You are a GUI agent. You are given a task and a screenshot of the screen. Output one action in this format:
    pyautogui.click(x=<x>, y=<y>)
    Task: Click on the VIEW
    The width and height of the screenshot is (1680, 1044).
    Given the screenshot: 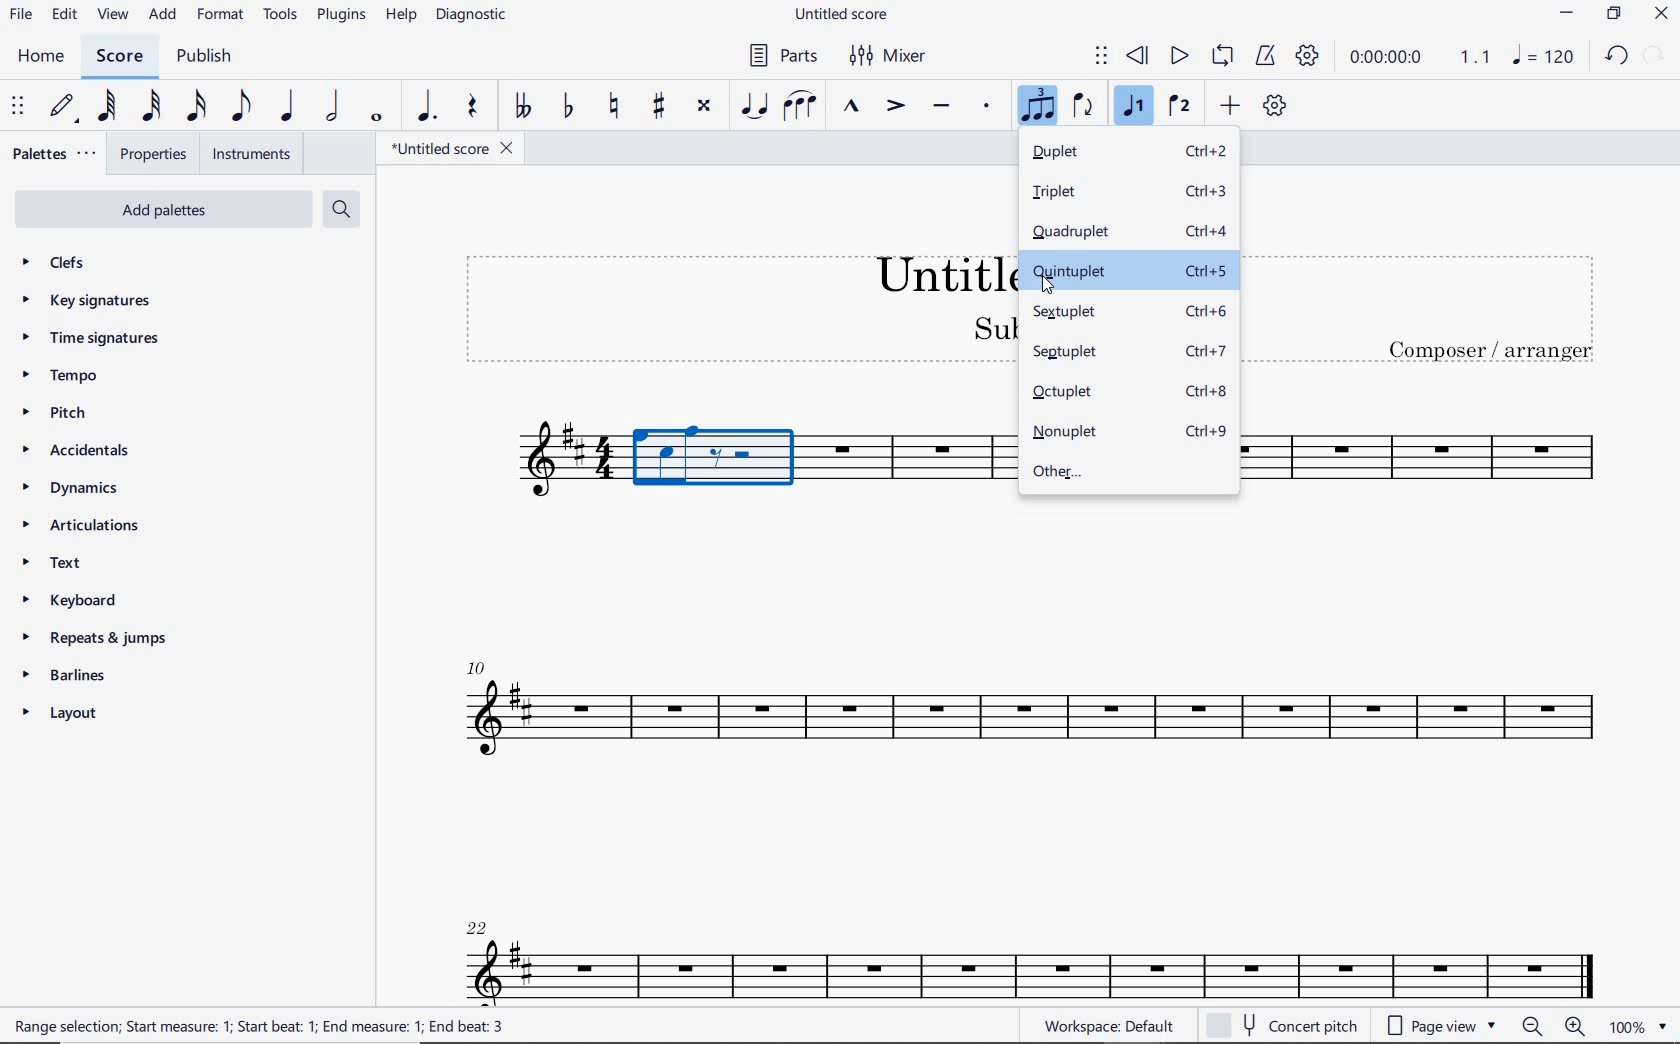 What is the action you would take?
    pyautogui.click(x=112, y=16)
    